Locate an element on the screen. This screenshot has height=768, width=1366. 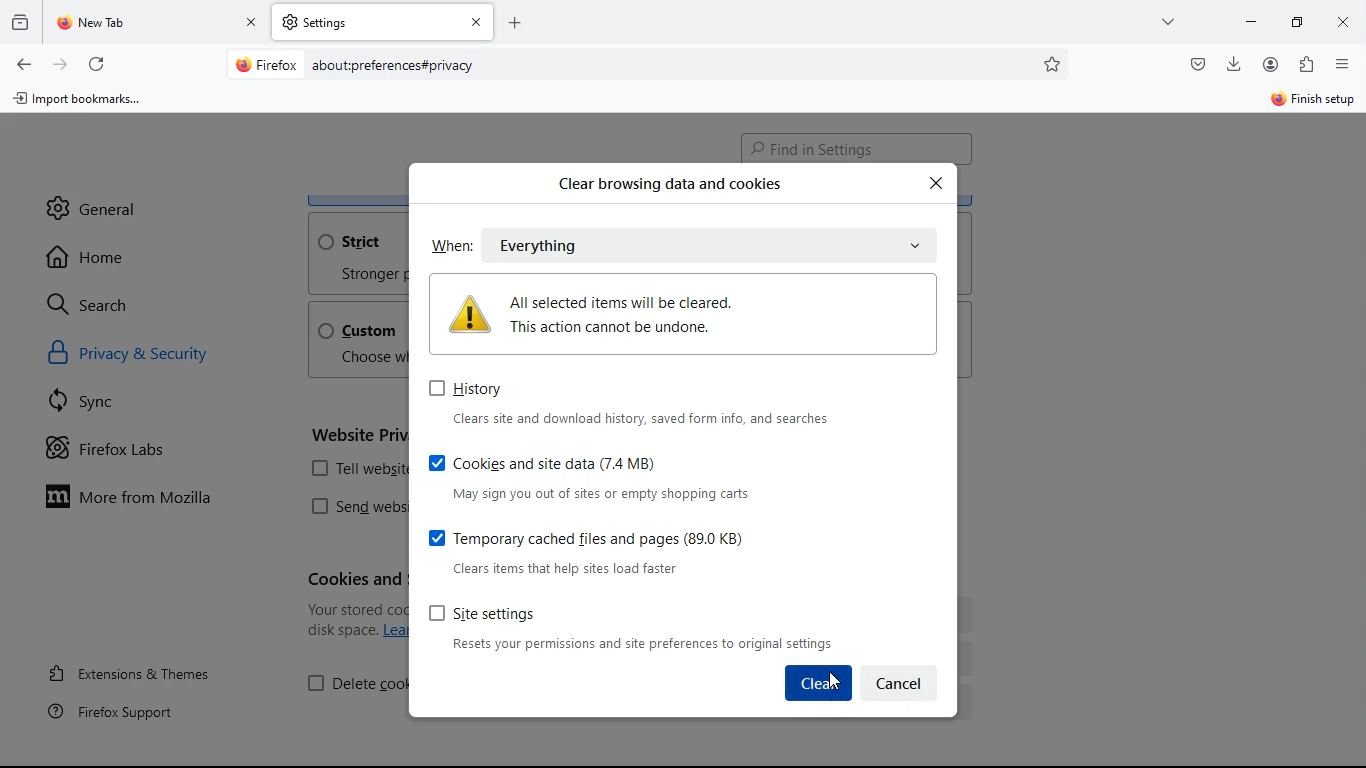
forward is located at coordinates (60, 63).